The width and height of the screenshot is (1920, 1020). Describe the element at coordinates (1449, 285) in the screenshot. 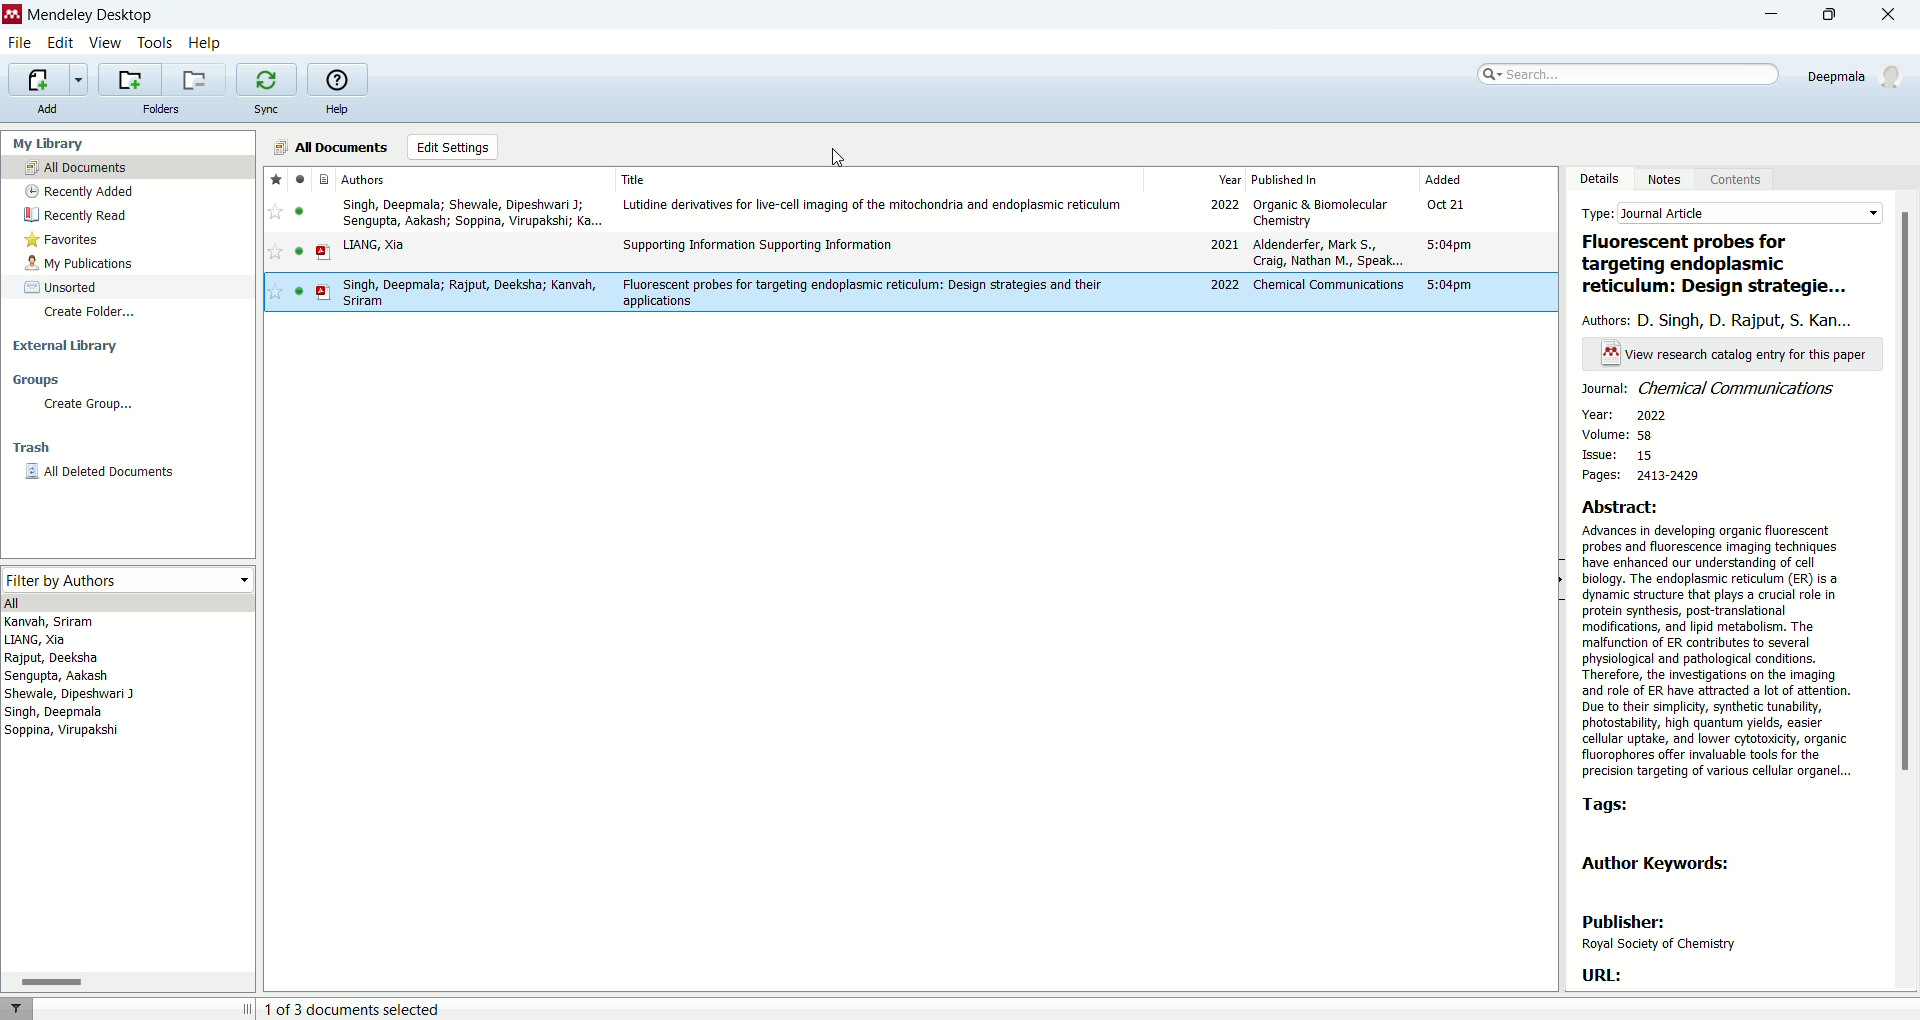

I see `5:04pm` at that location.